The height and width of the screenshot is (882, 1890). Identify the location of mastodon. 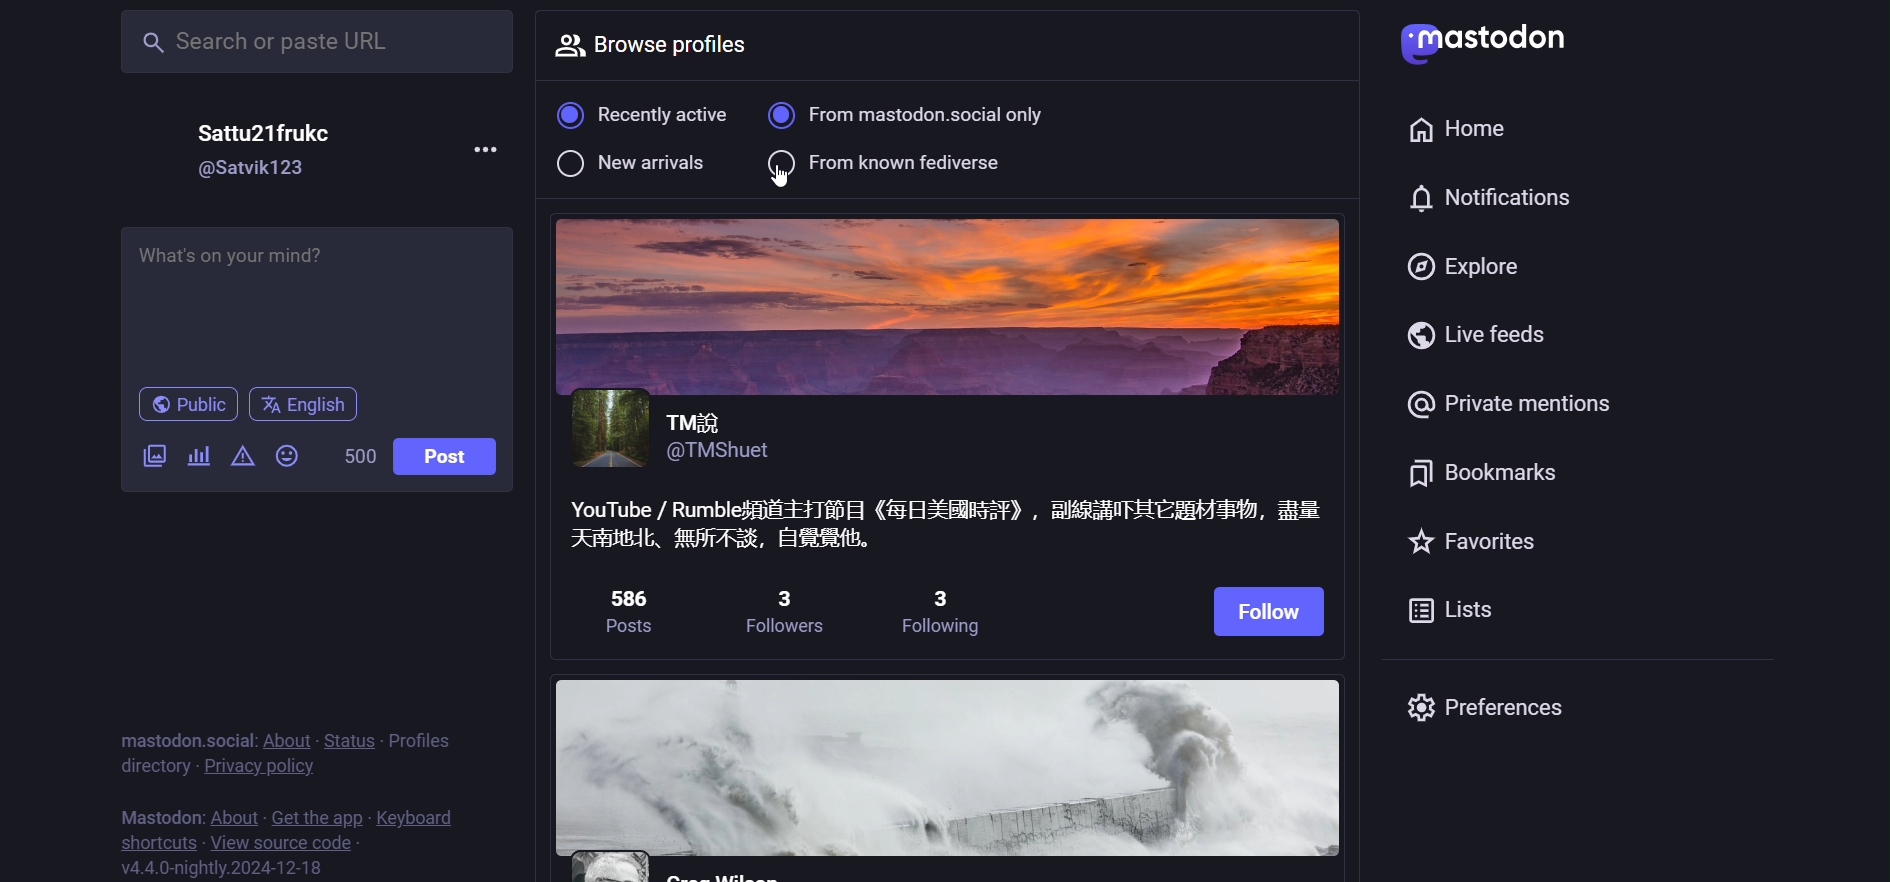
(159, 814).